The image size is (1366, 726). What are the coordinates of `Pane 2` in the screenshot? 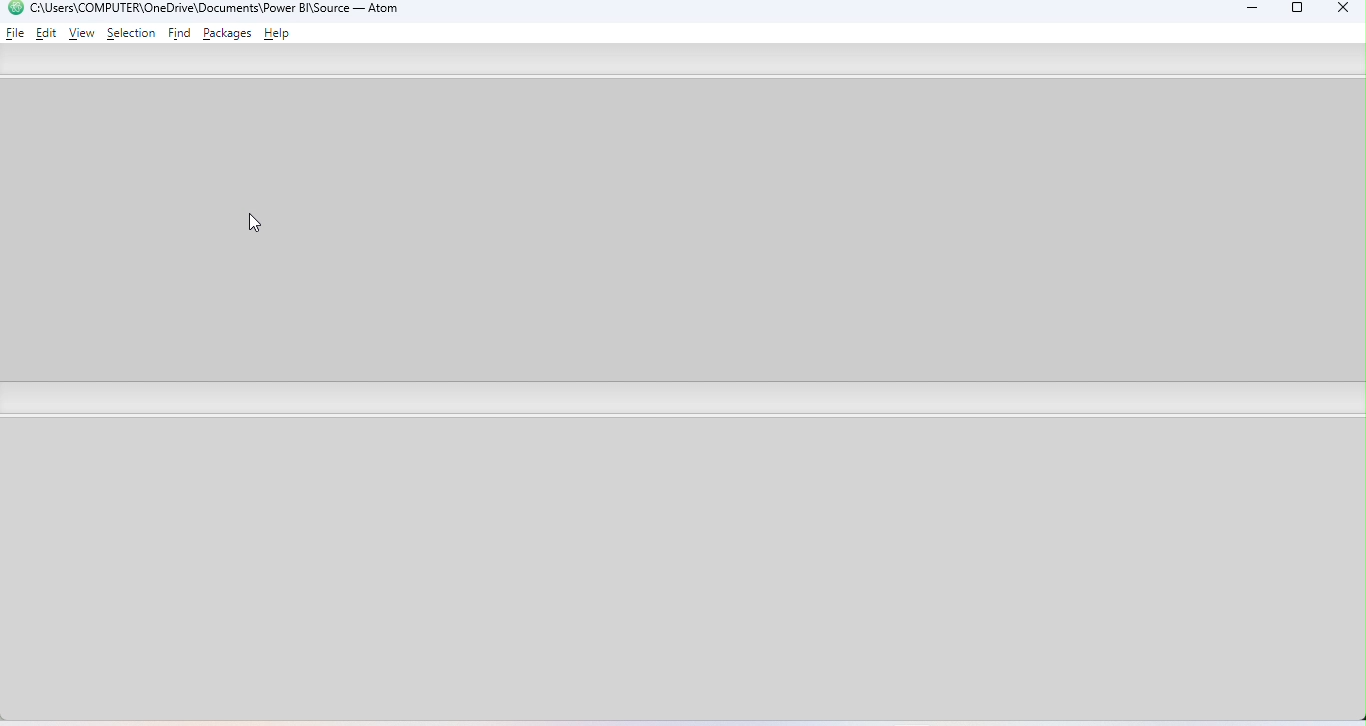 It's located at (685, 573).